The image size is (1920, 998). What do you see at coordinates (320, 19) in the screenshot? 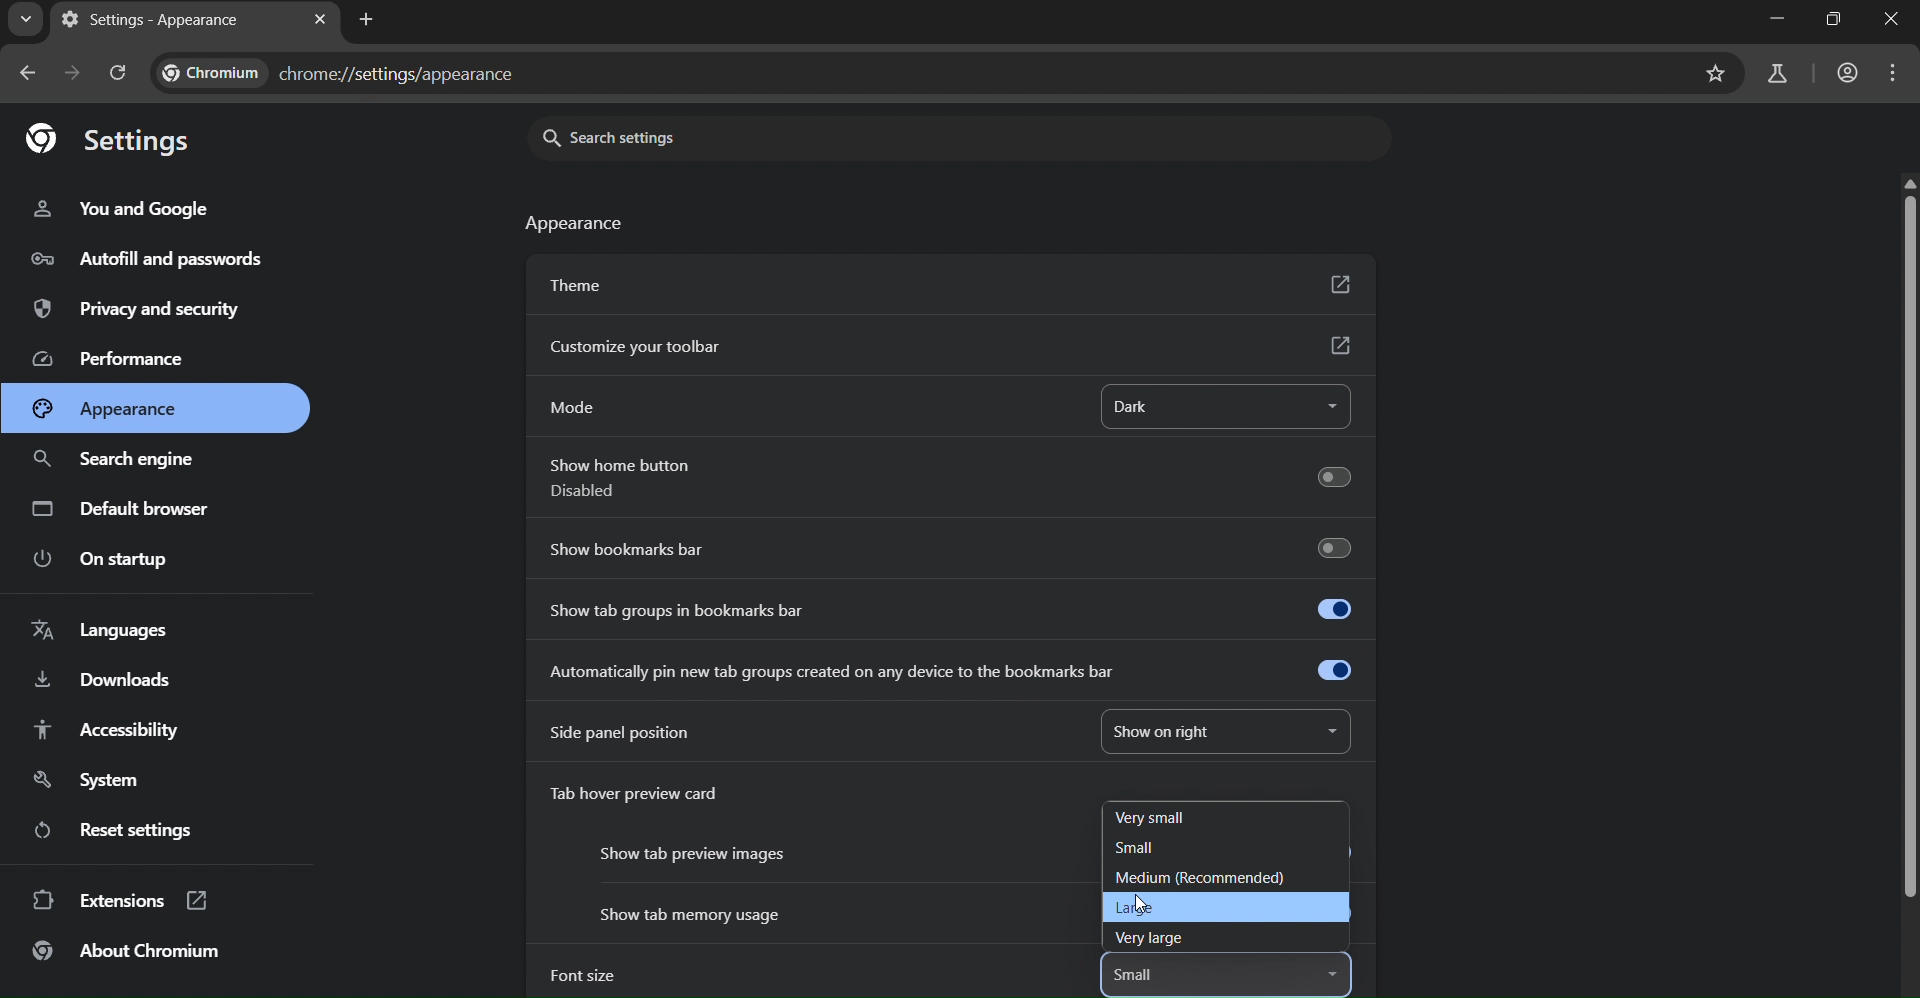
I see `close tab` at bounding box center [320, 19].